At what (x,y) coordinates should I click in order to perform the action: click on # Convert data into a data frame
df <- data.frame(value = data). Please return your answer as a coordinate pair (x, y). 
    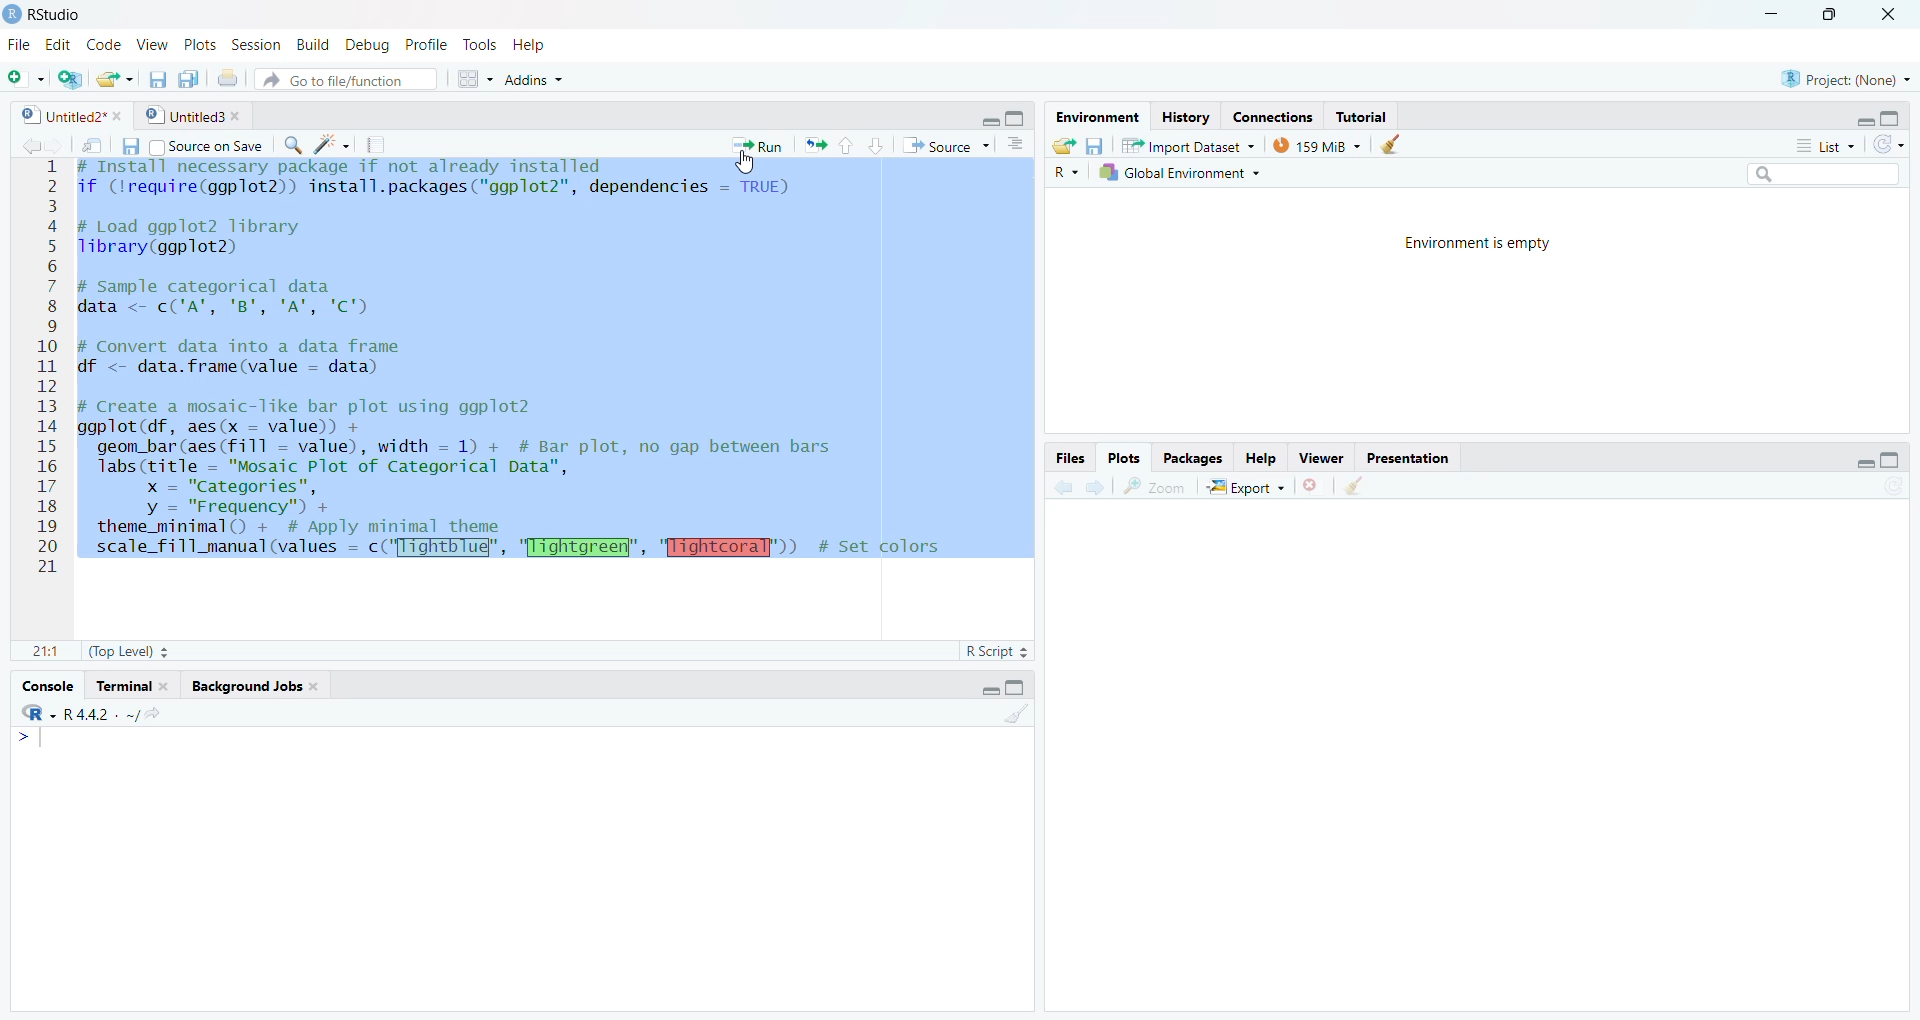
    Looking at the image, I should click on (249, 357).